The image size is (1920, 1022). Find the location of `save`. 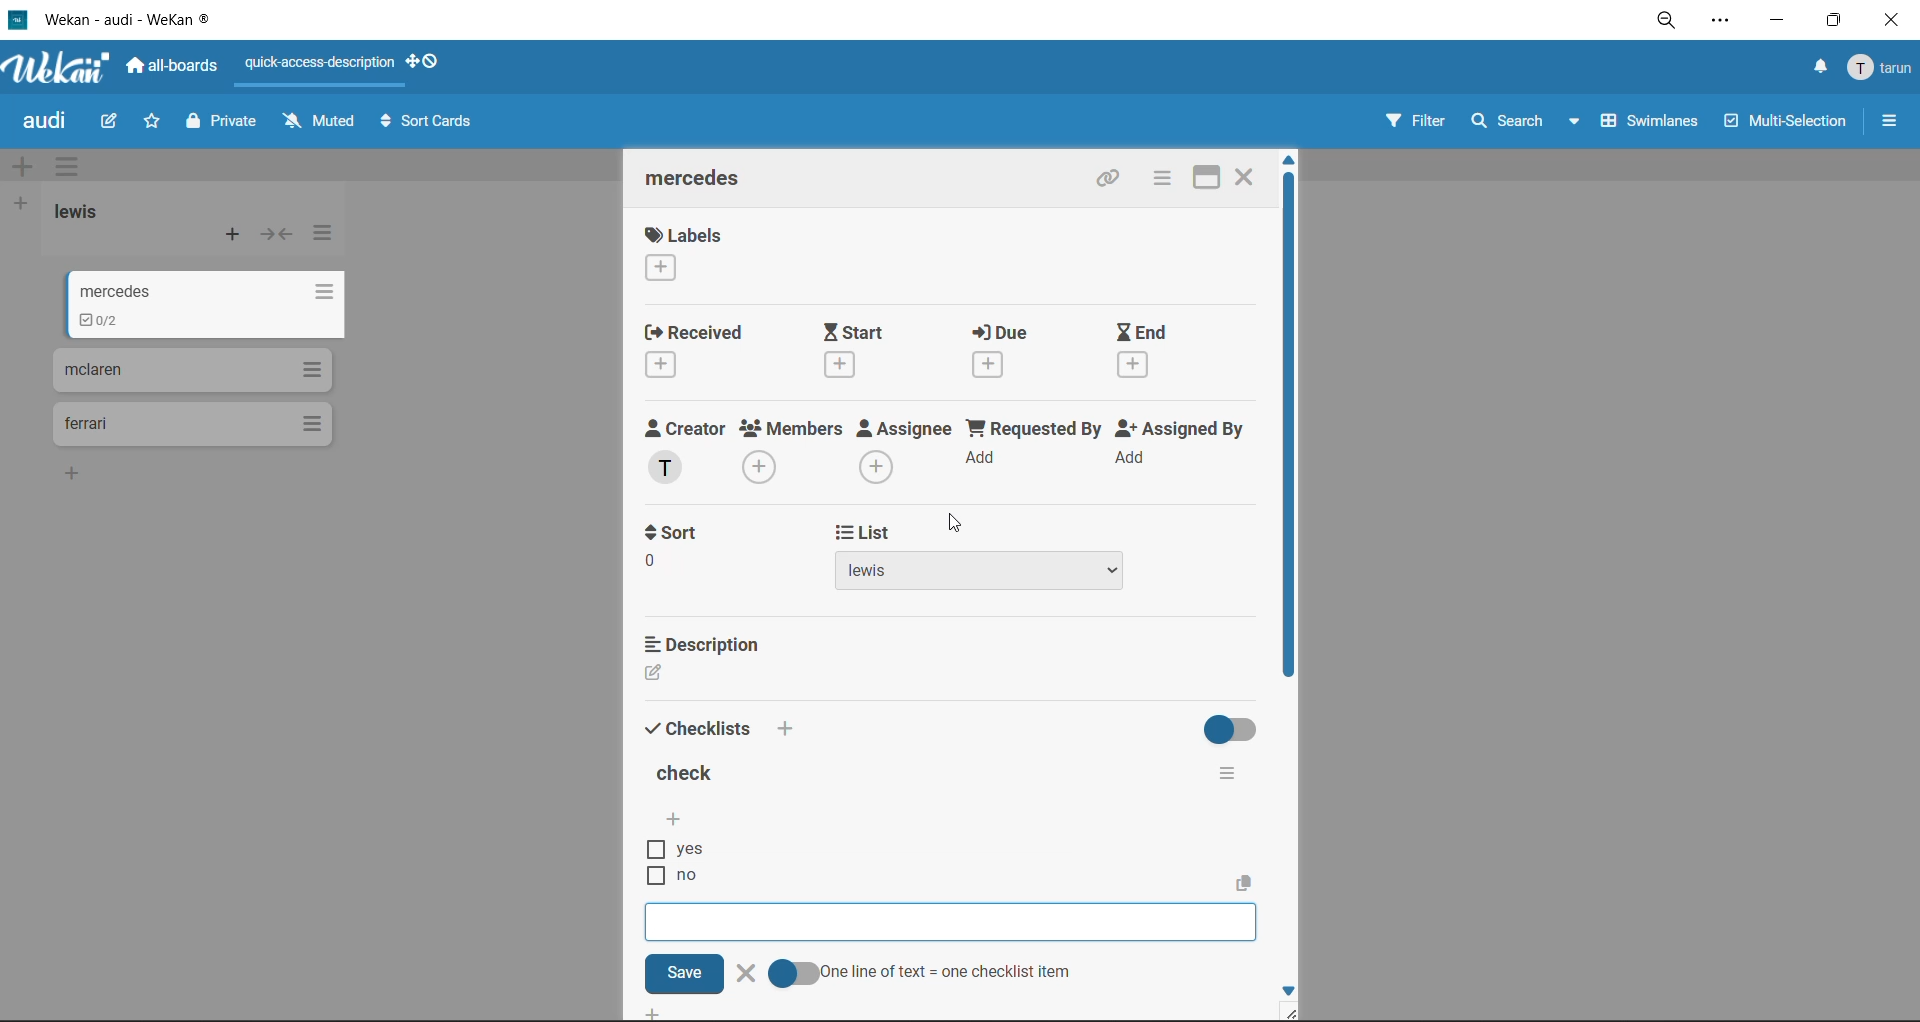

save is located at coordinates (685, 973).